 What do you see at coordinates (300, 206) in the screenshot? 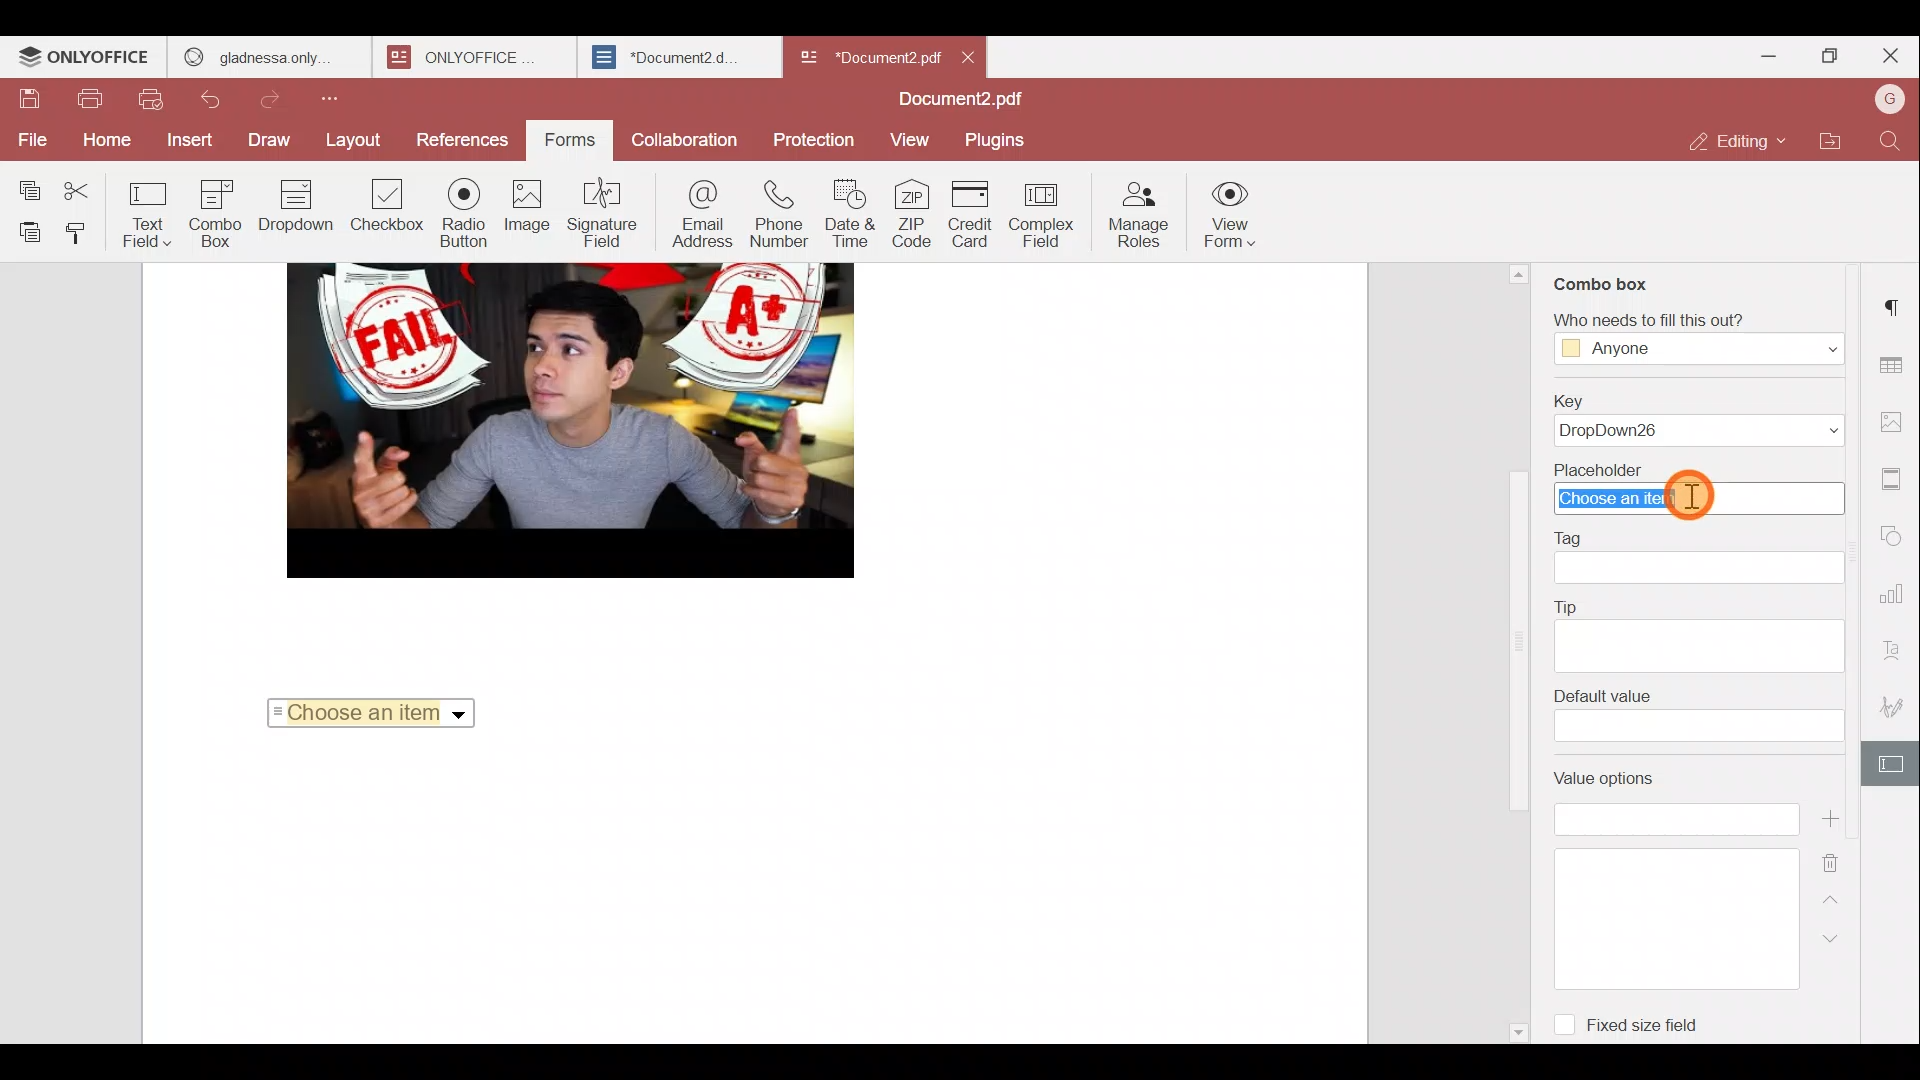
I see `Dropdown` at bounding box center [300, 206].